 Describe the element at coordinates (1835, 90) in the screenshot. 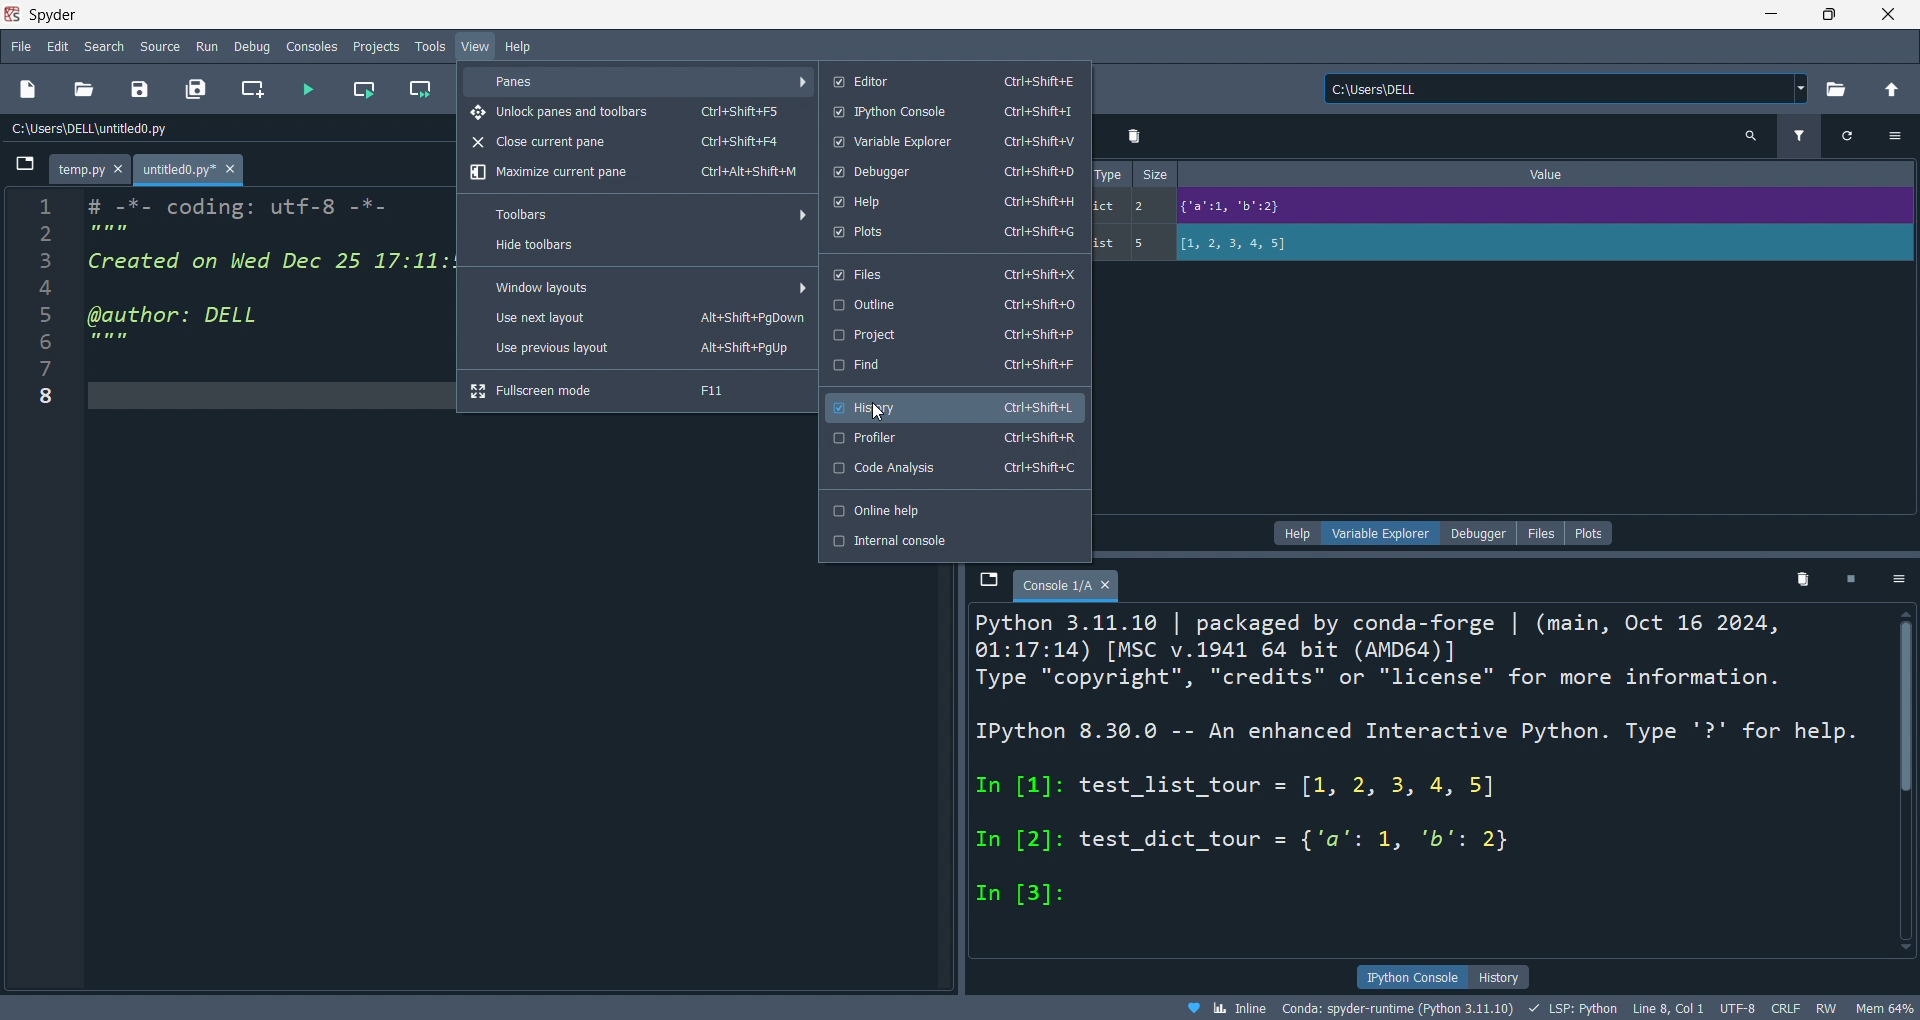

I see `open directory` at that location.